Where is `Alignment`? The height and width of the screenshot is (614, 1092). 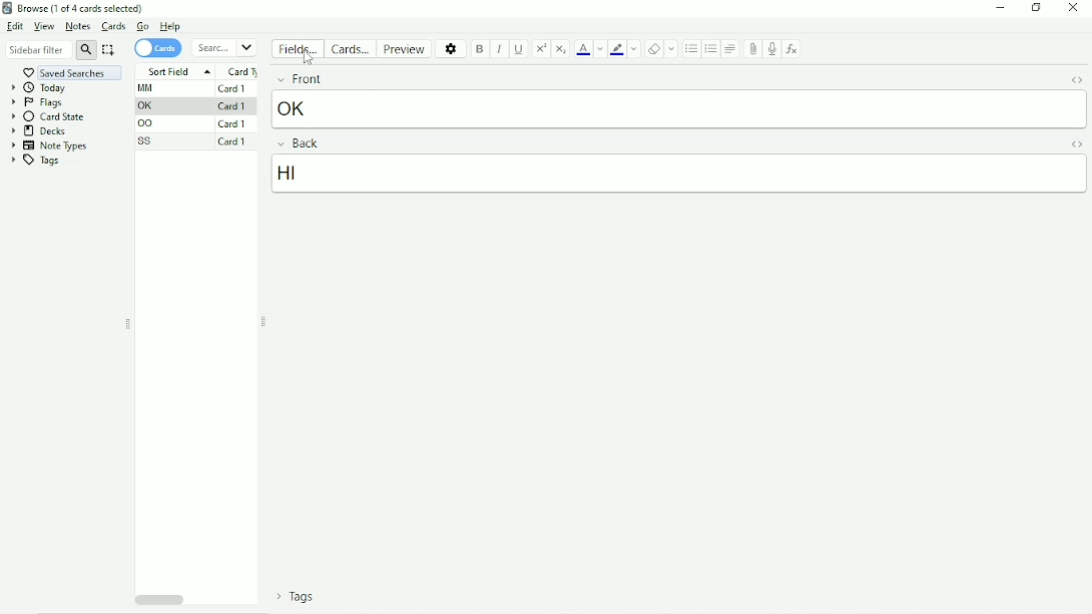 Alignment is located at coordinates (731, 49).